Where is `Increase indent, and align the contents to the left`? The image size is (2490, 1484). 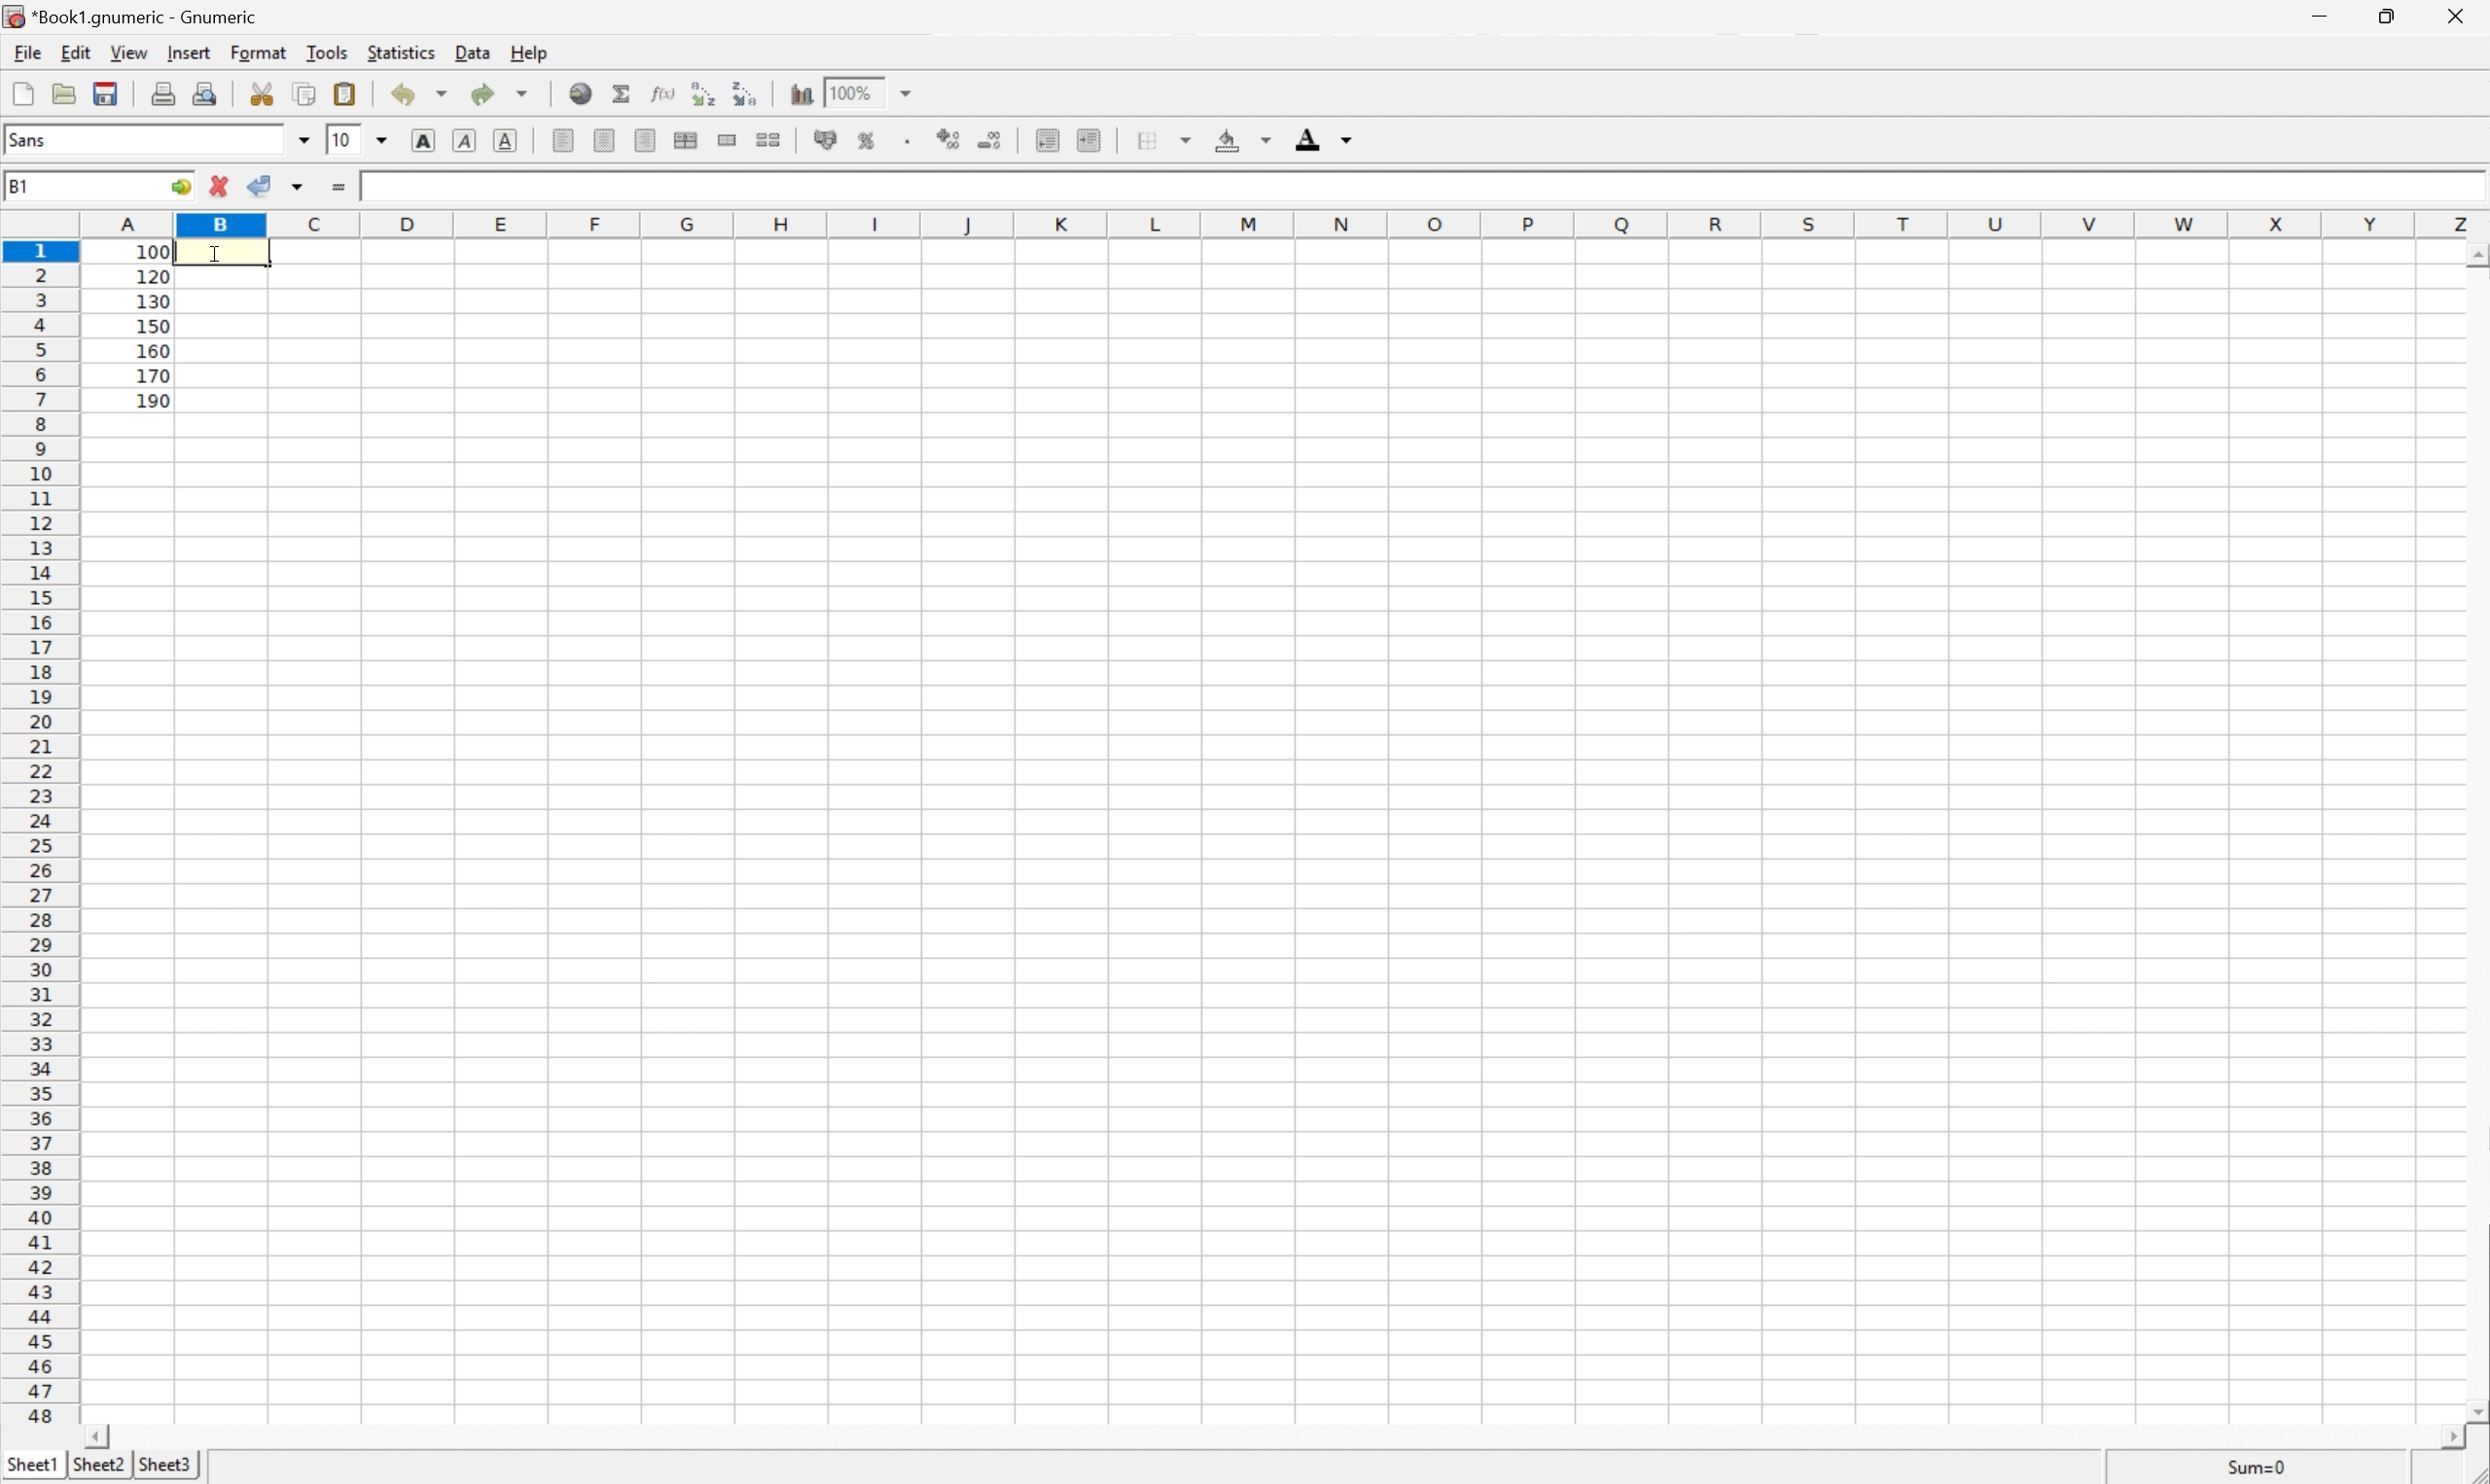 Increase indent, and align the contents to the left is located at coordinates (1094, 142).